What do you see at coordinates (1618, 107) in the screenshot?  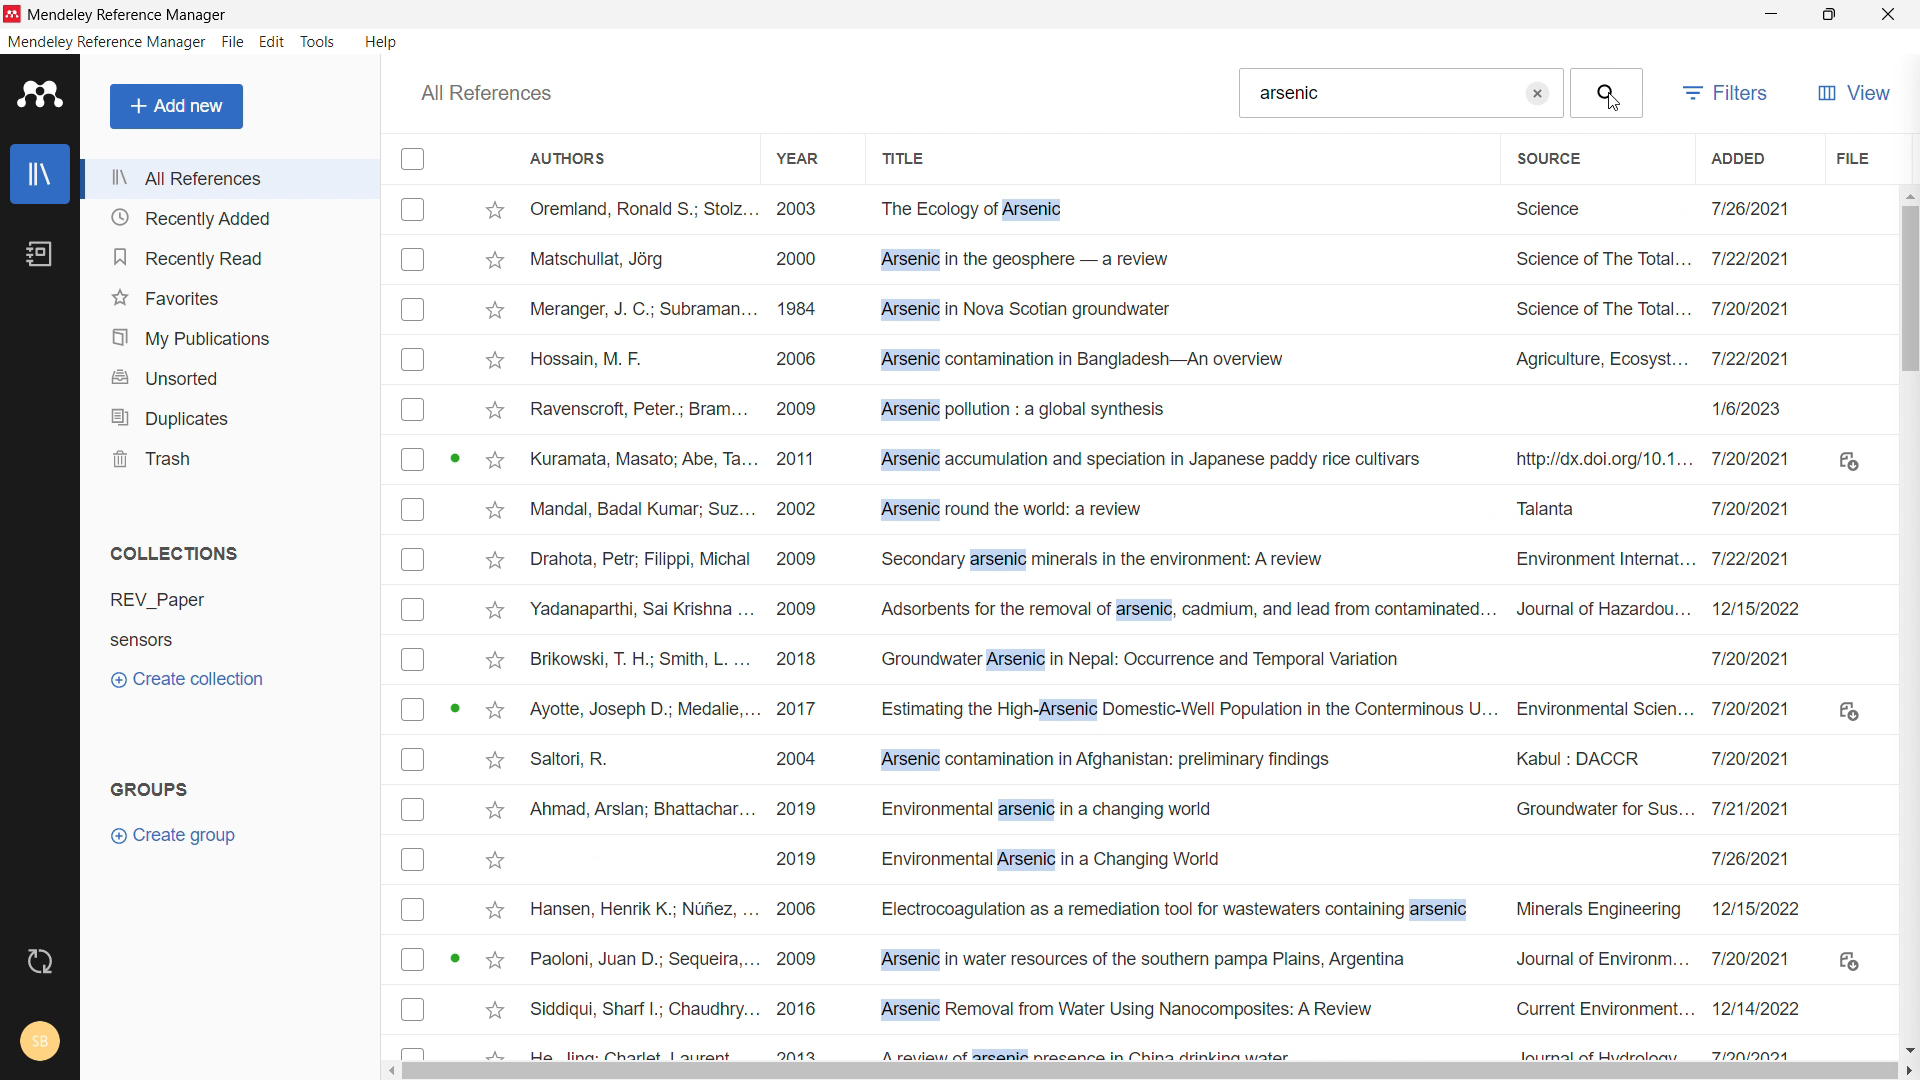 I see `Cursor` at bounding box center [1618, 107].